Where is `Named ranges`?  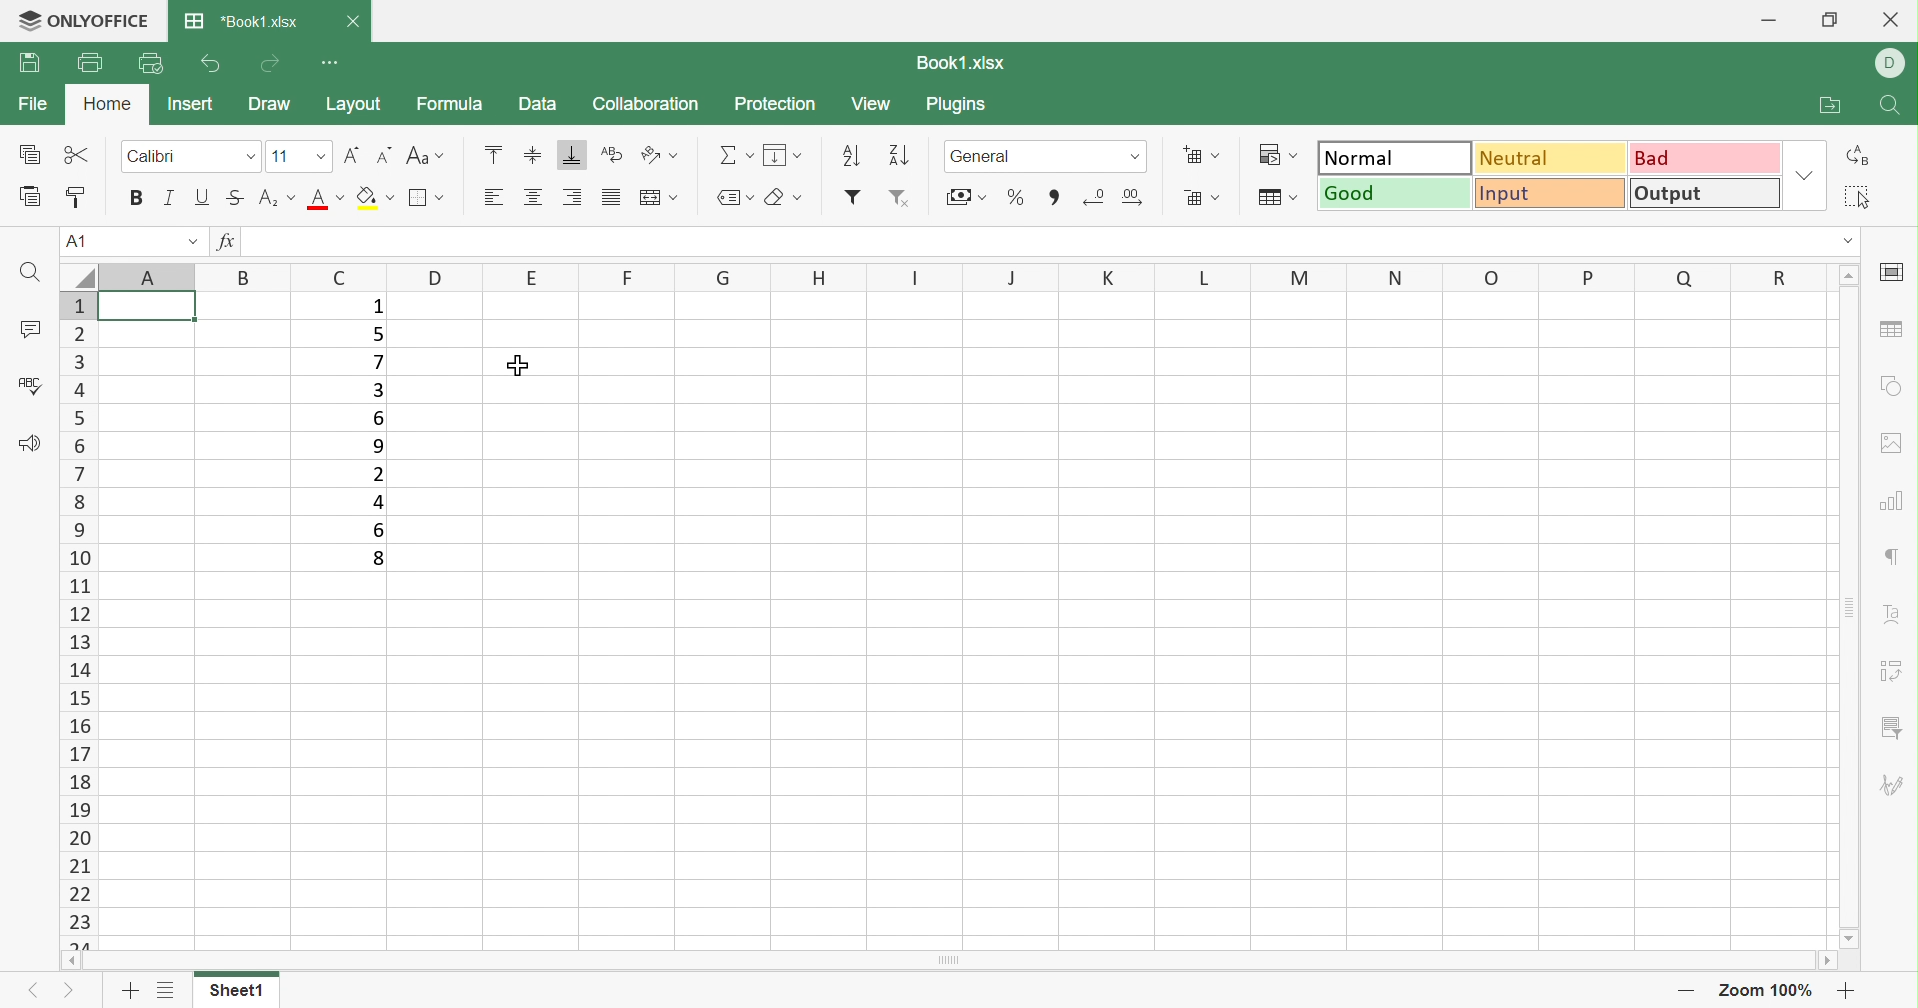
Named ranges is located at coordinates (734, 197).